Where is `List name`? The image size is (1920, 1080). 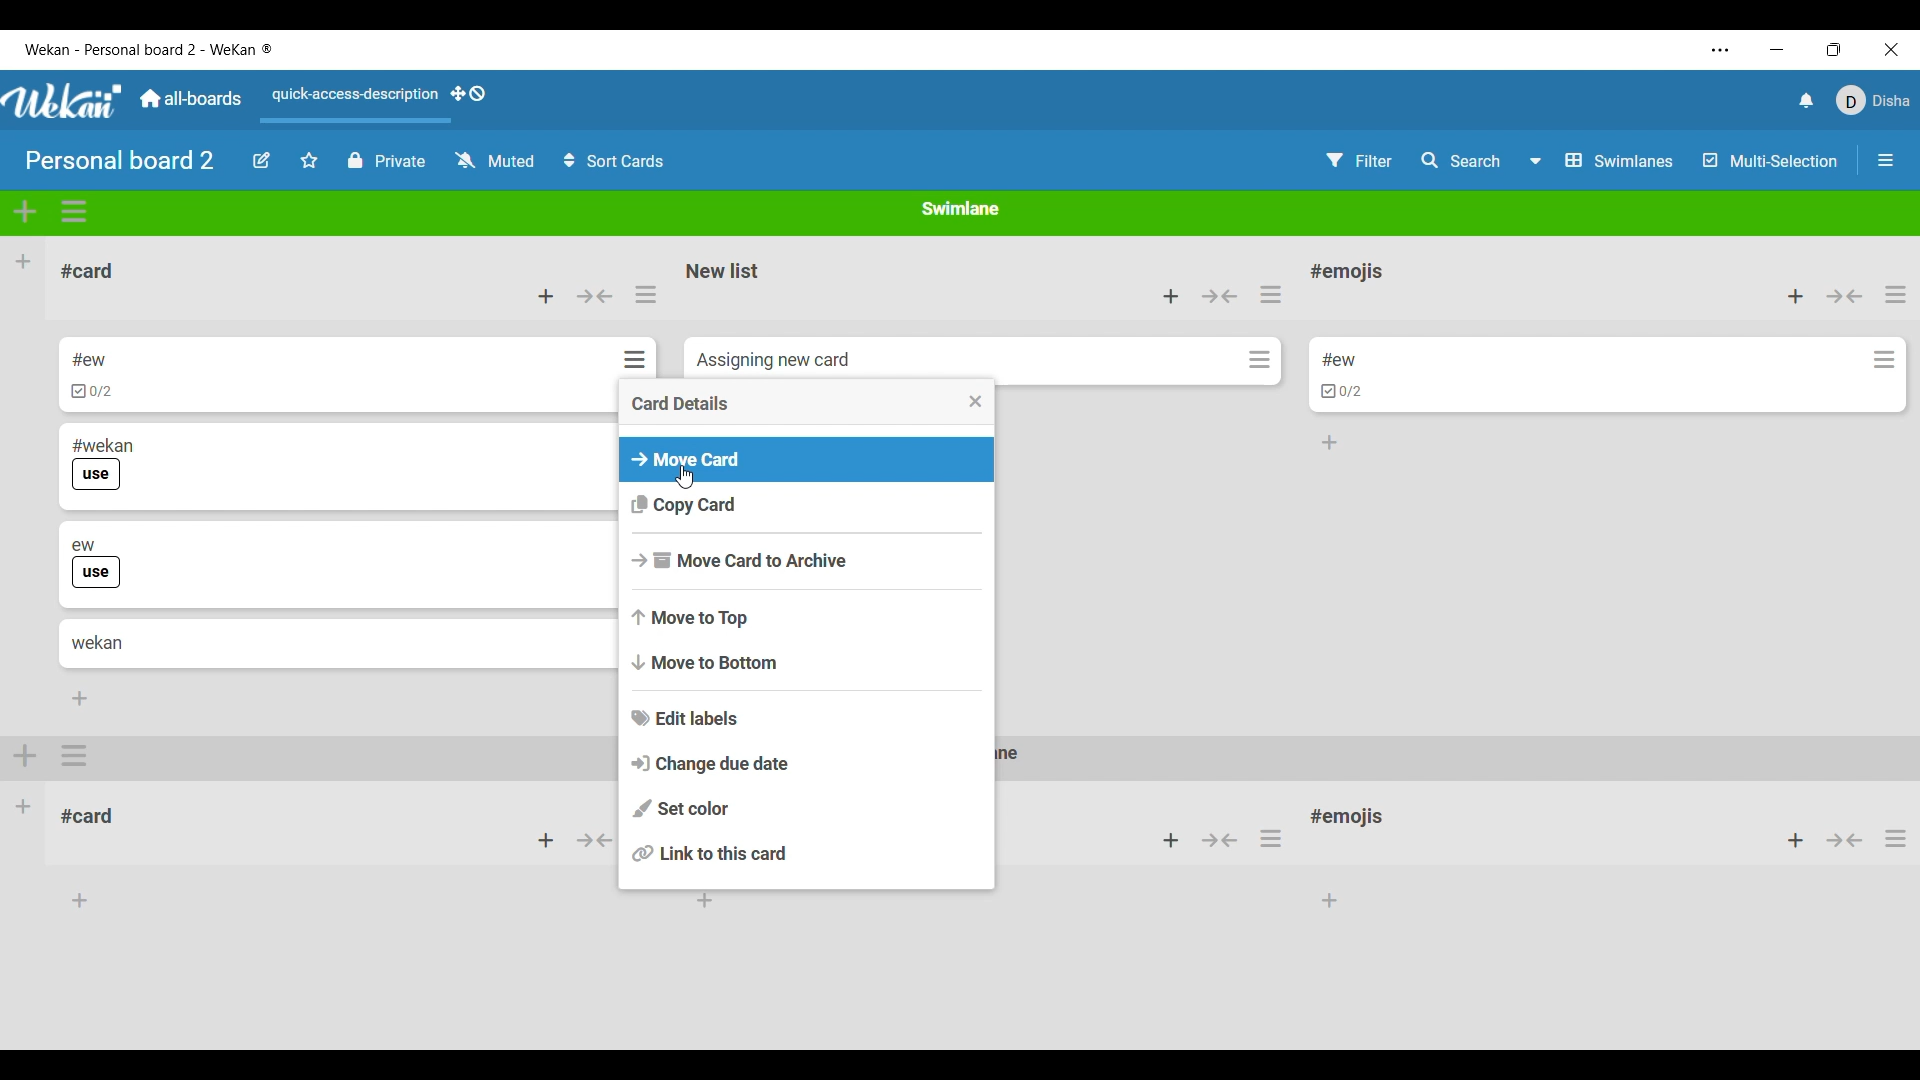 List name is located at coordinates (723, 271).